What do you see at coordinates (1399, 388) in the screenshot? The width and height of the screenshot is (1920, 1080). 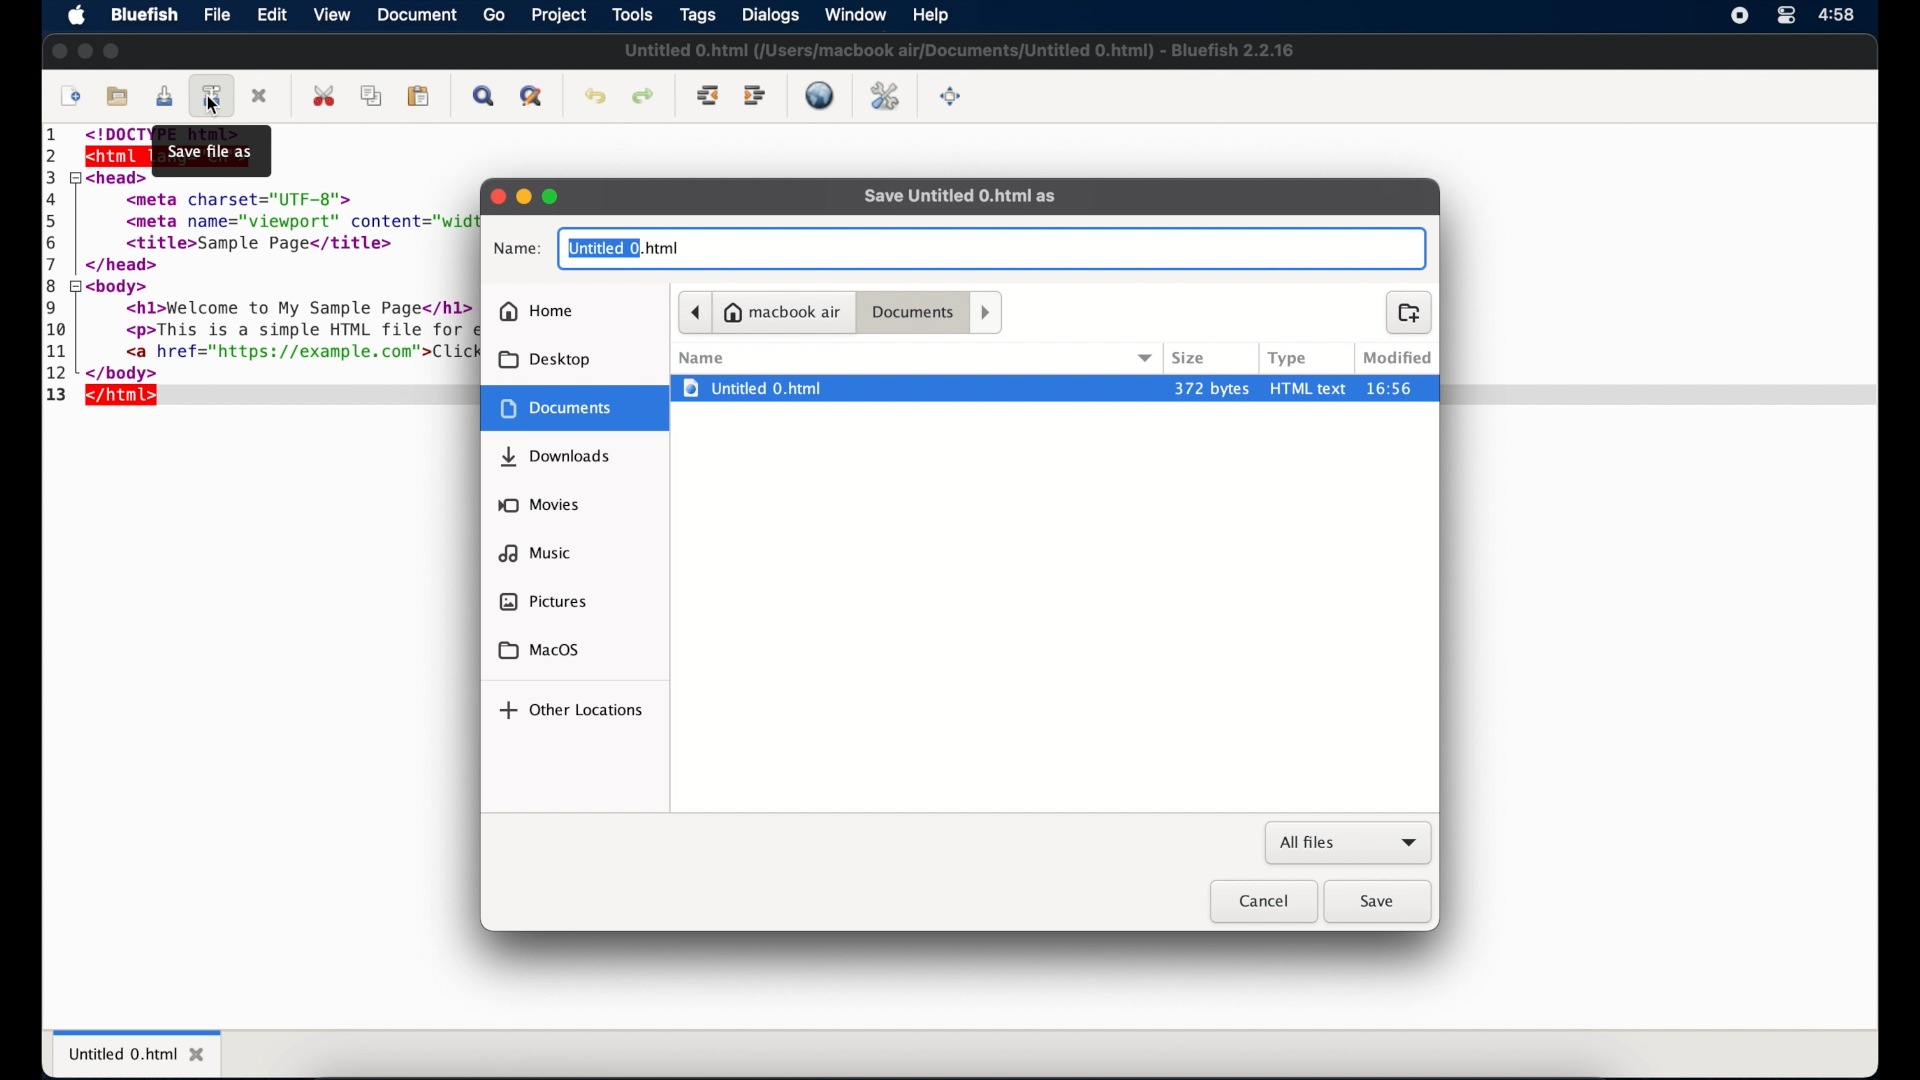 I see `modified time` at bounding box center [1399, 388].